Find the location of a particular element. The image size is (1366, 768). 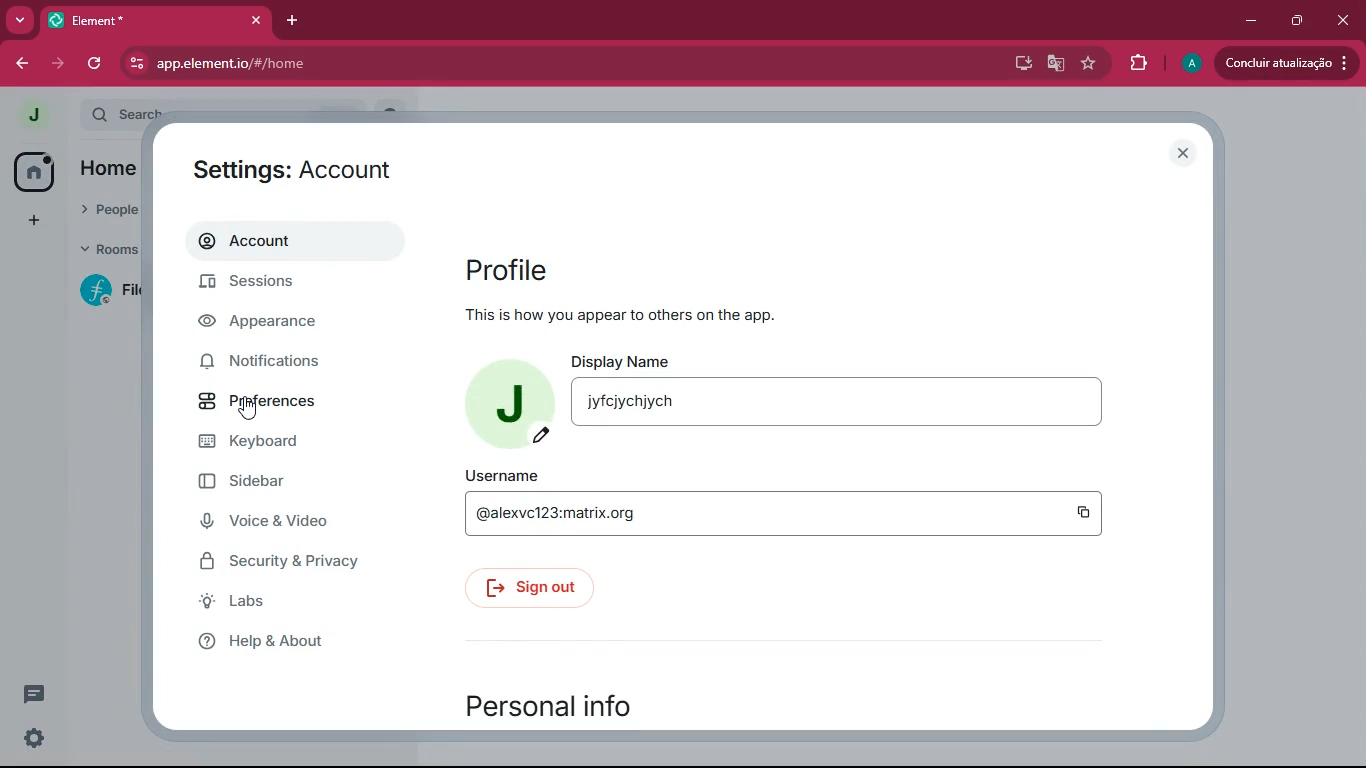

add tab is located at coordinates (294, 20).